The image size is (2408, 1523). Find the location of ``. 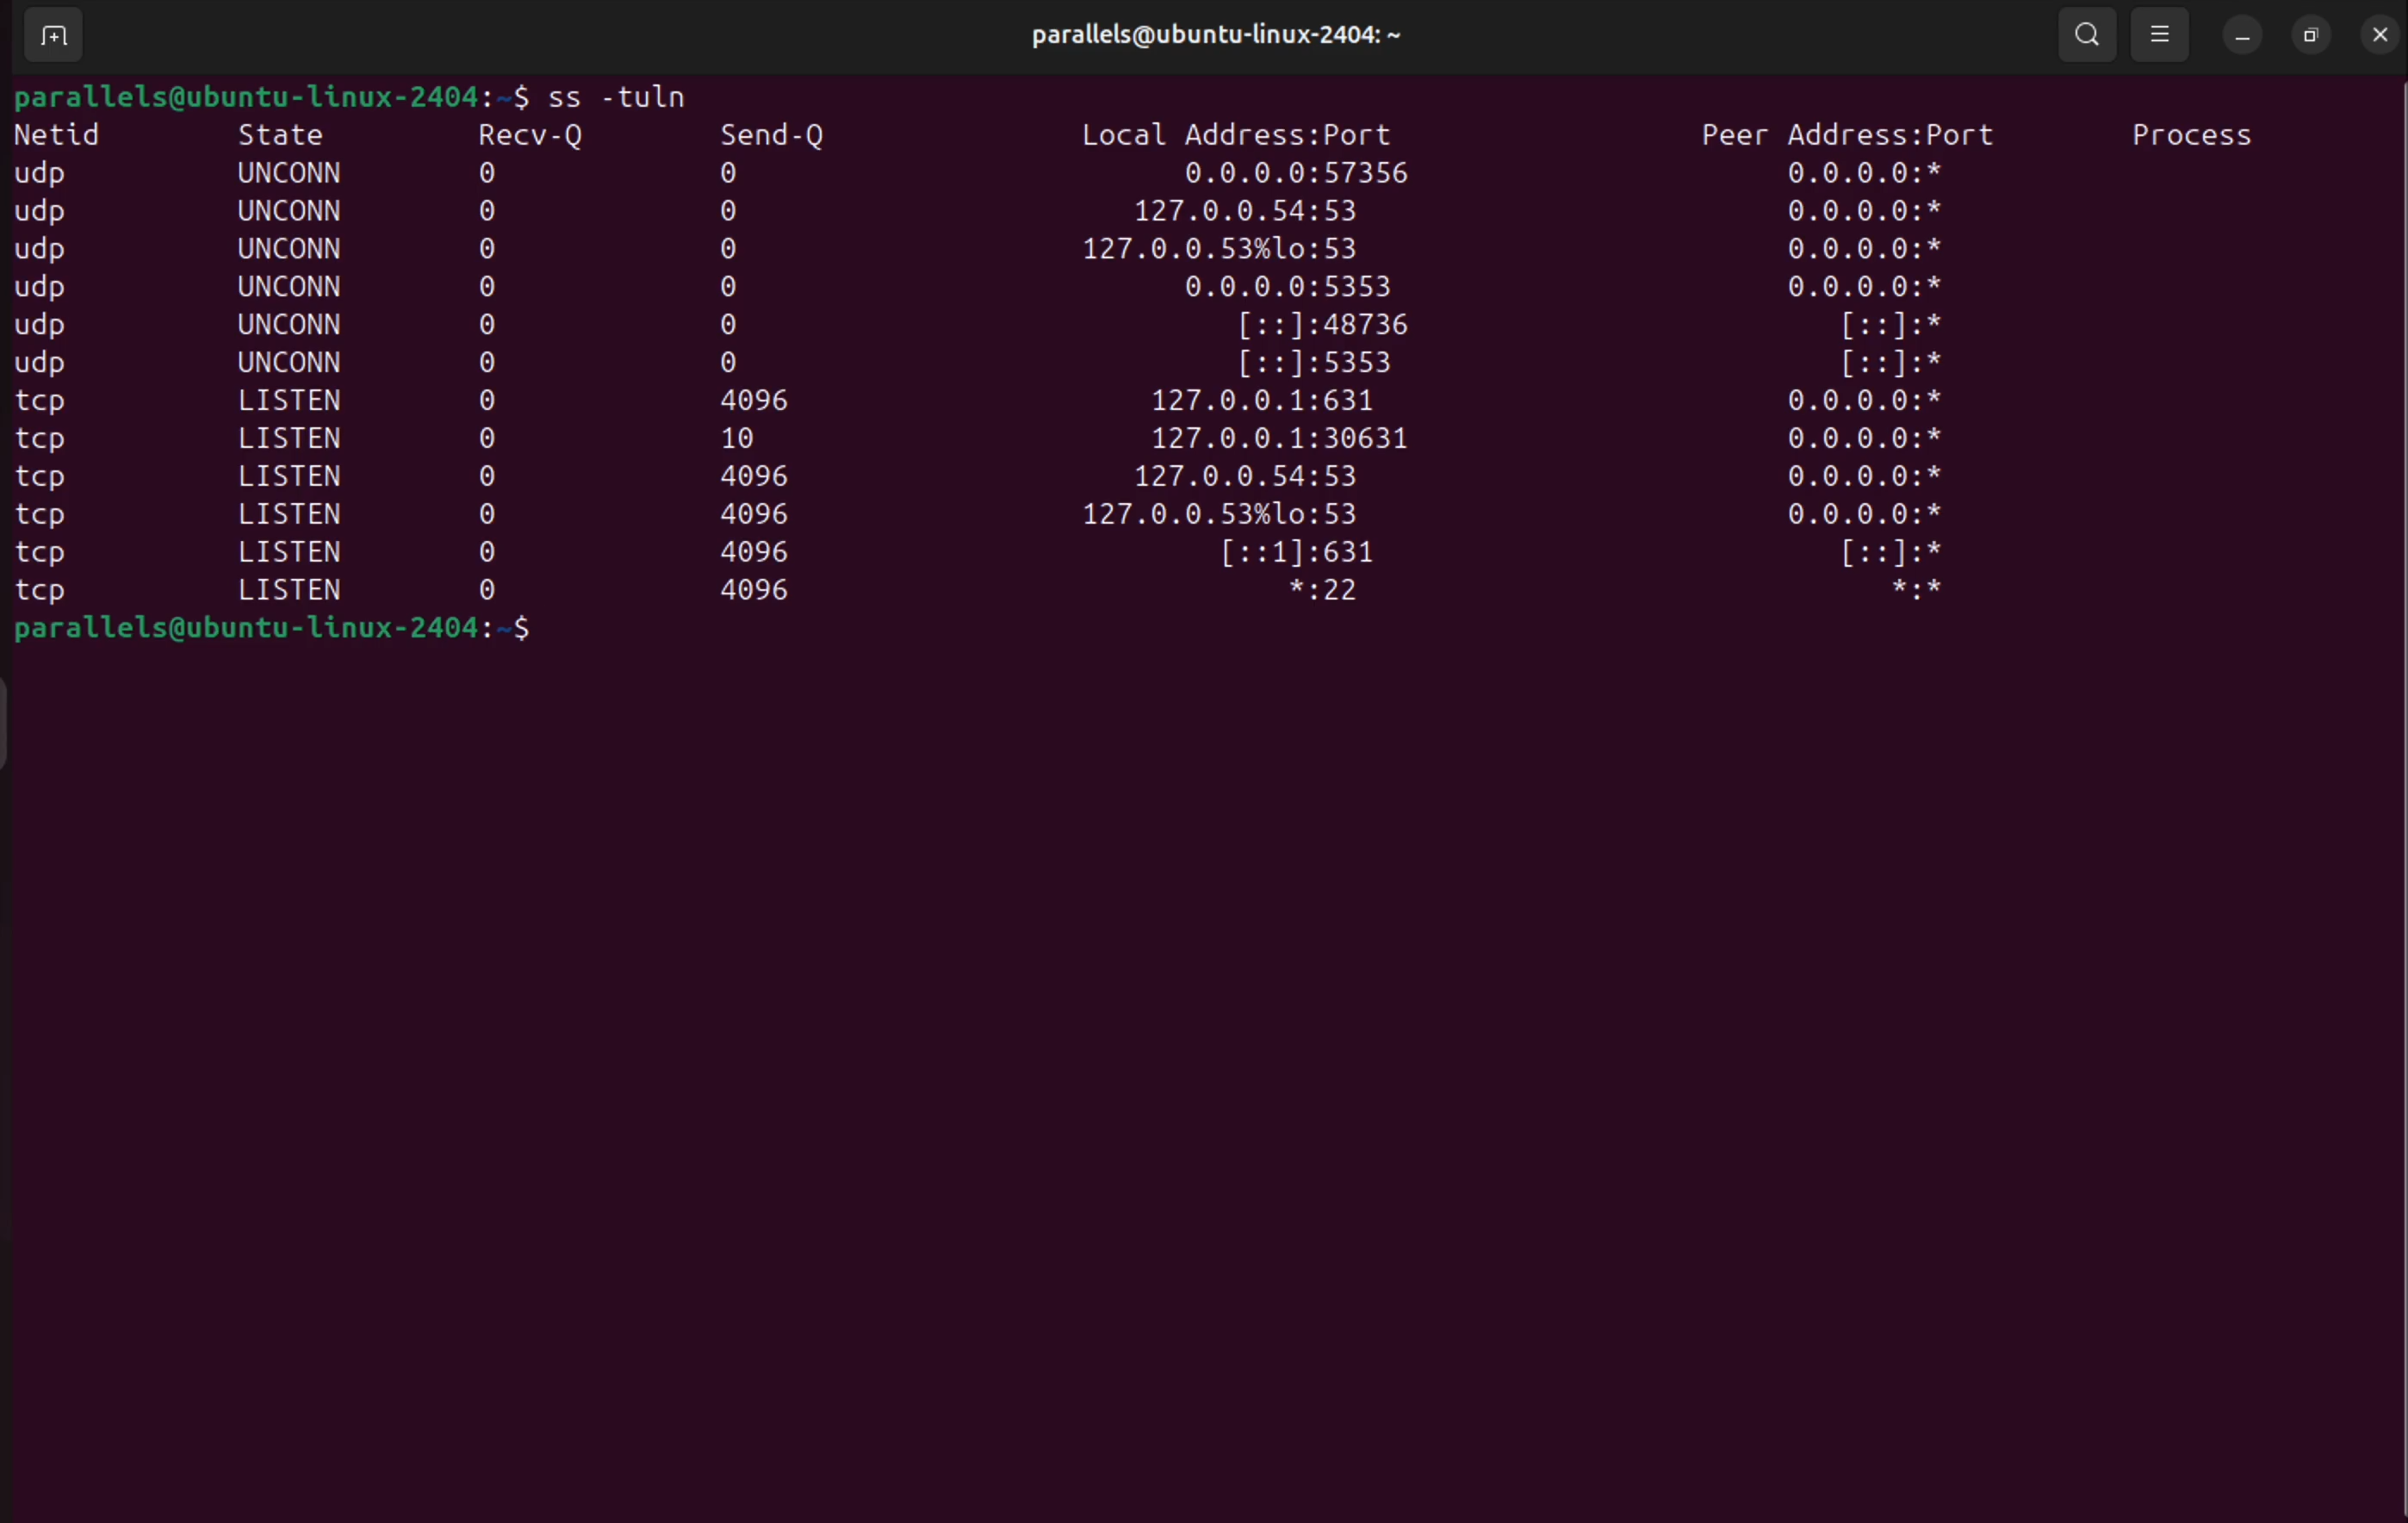

 is located at coordinates (490, 360).